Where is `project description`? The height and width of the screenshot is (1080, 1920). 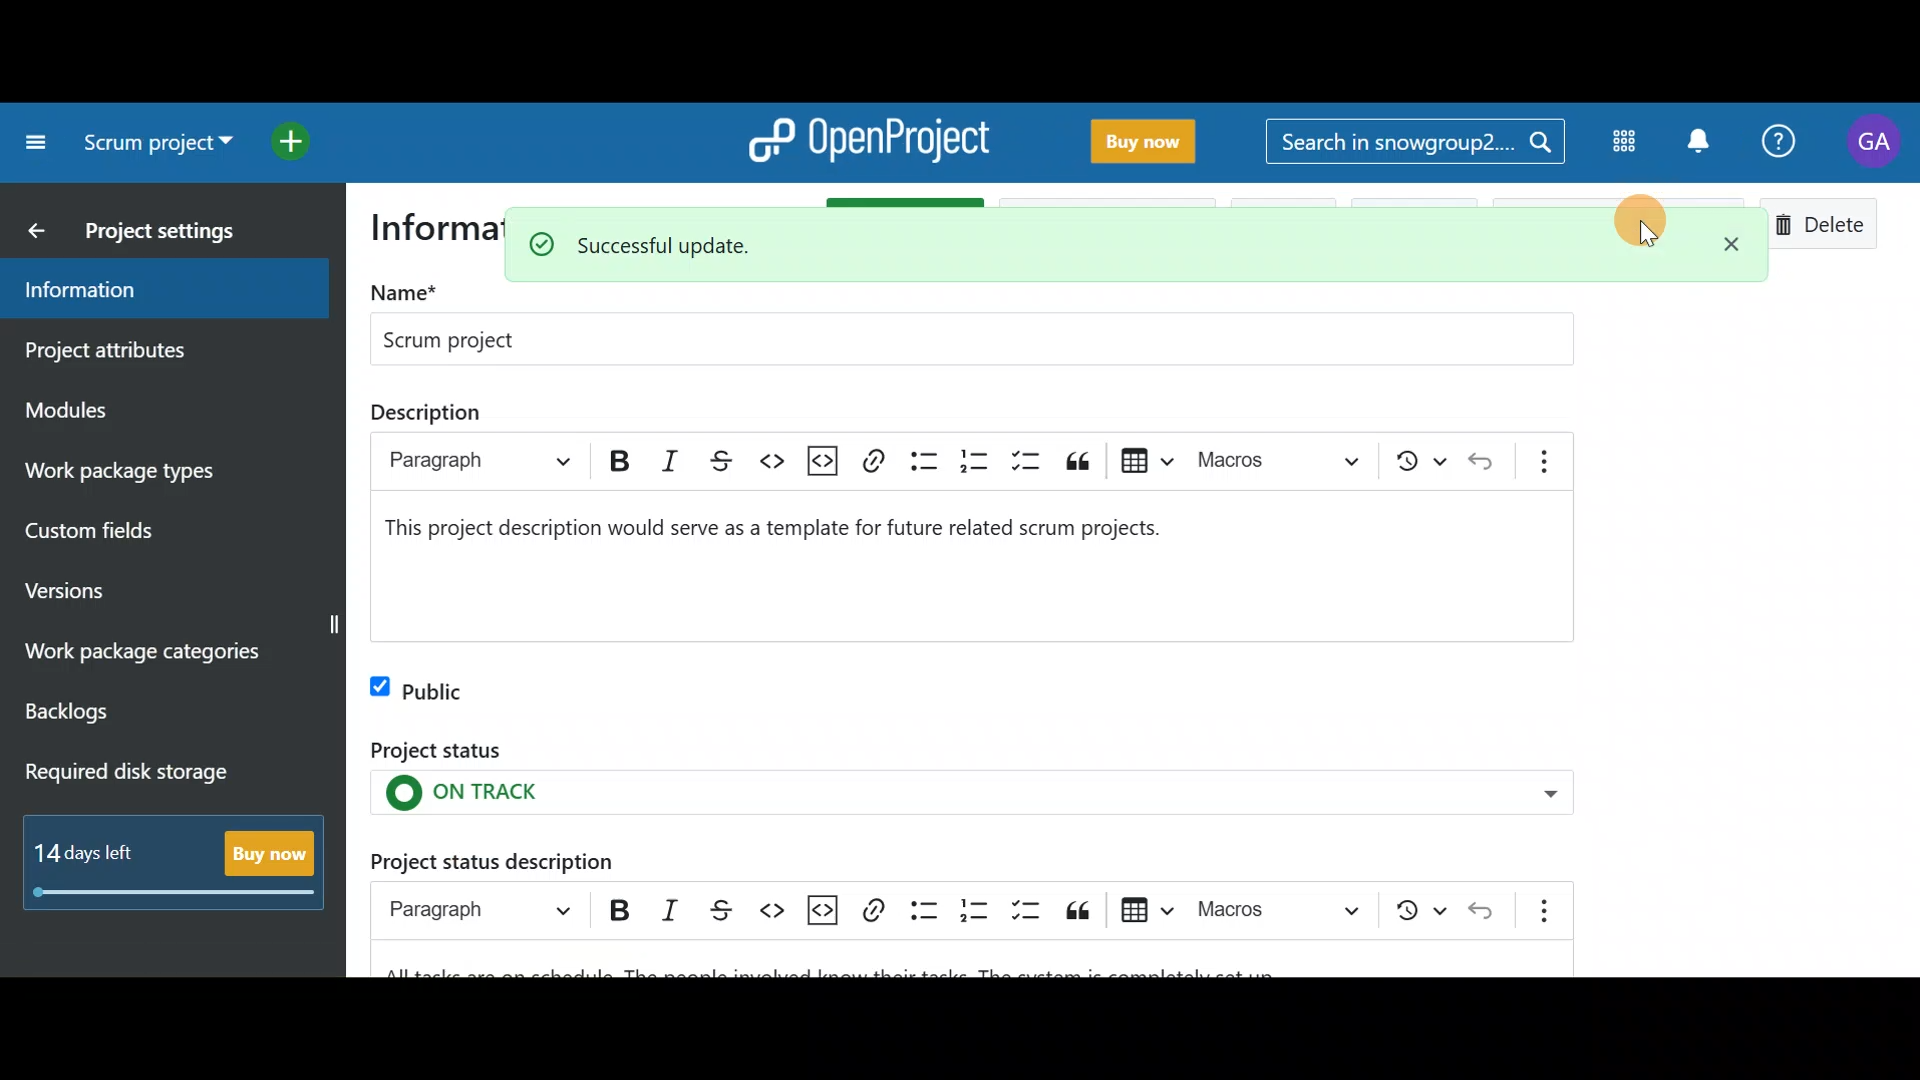 project description is located at coordinates (794, 537).